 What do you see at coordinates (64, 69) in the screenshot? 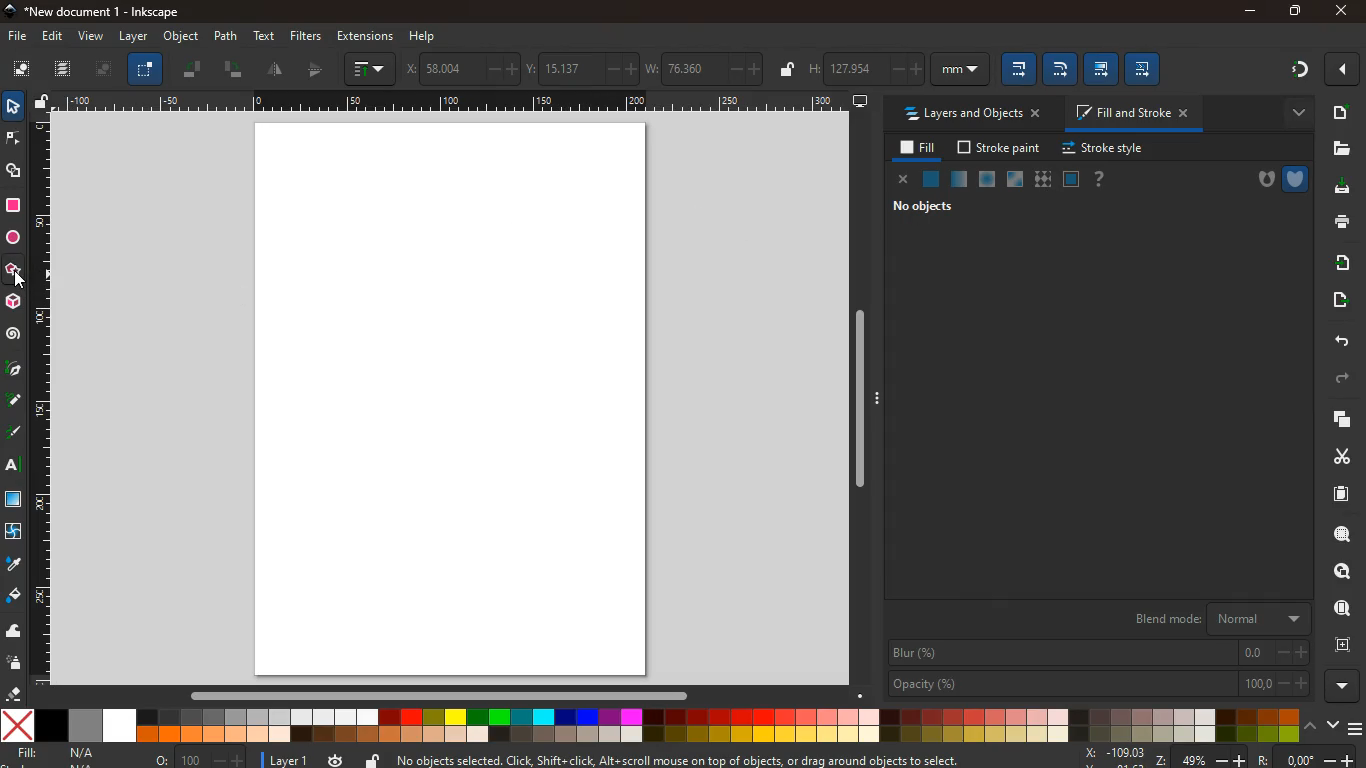
I see `layers` at bounding box center [64, 69].